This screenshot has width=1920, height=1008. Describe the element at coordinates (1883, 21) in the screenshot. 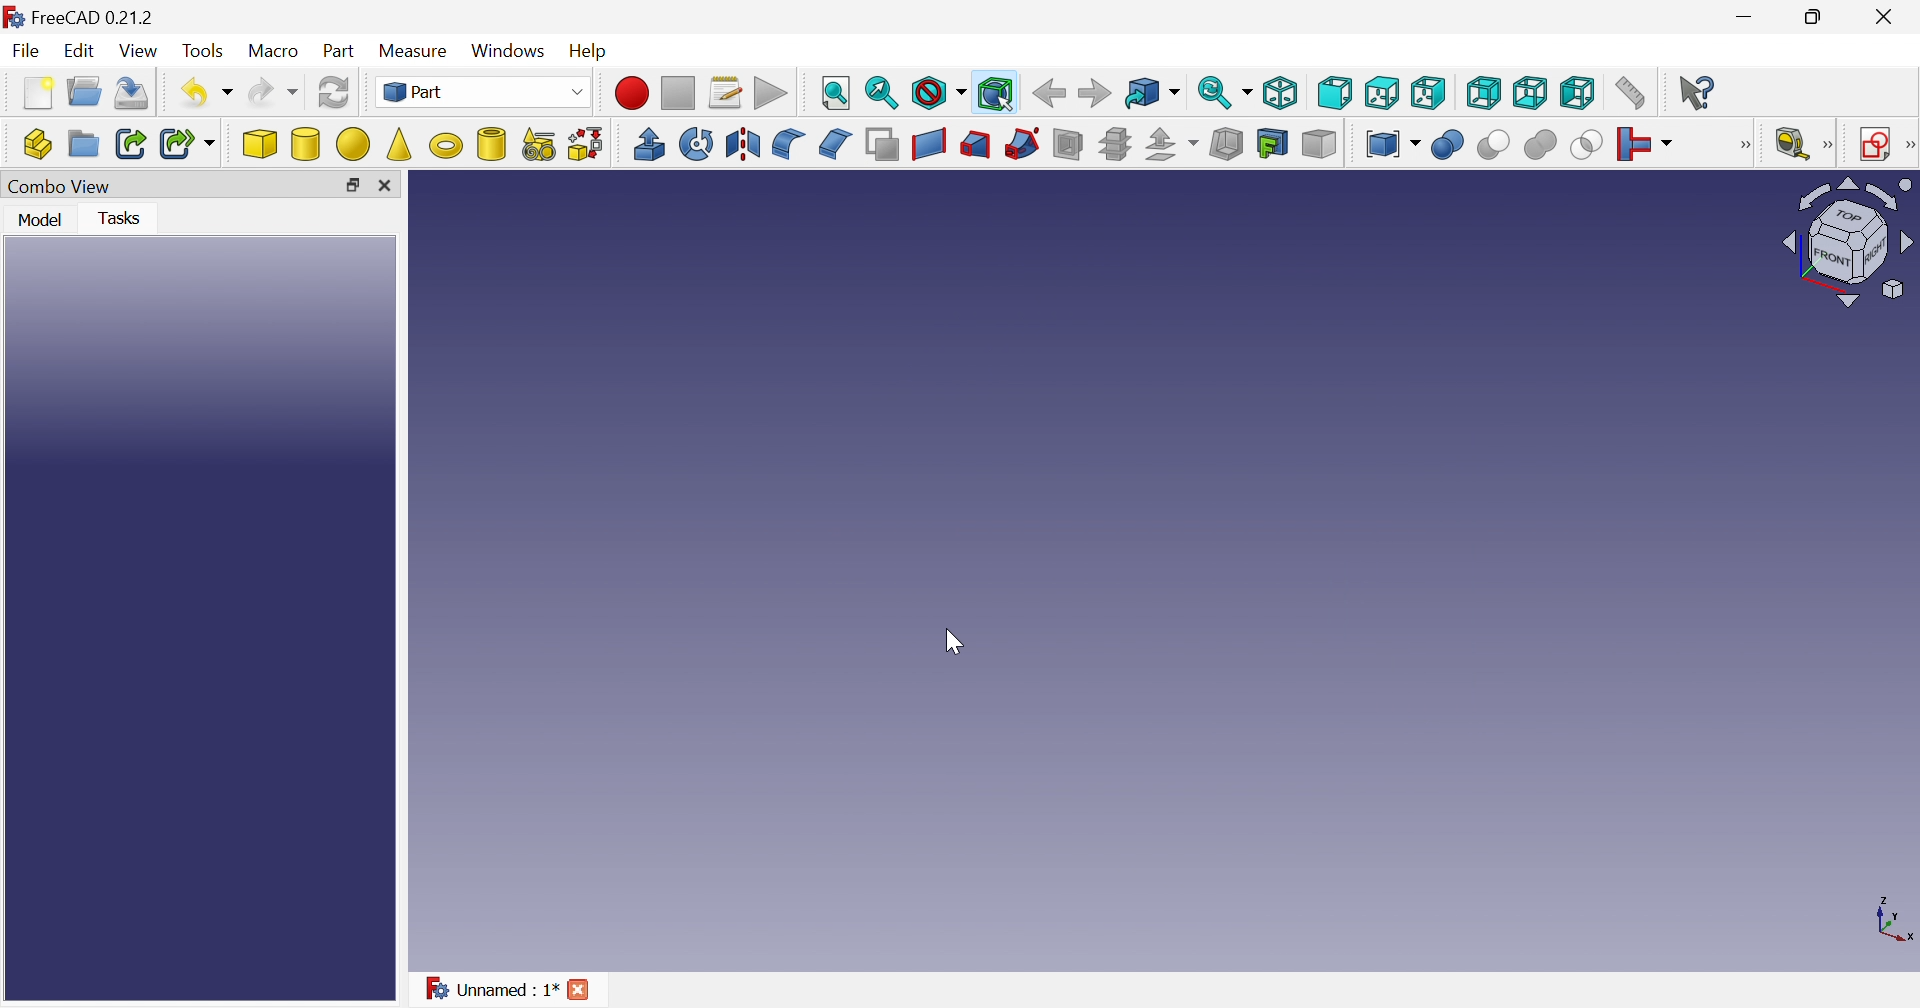

I see `Close` at that location.